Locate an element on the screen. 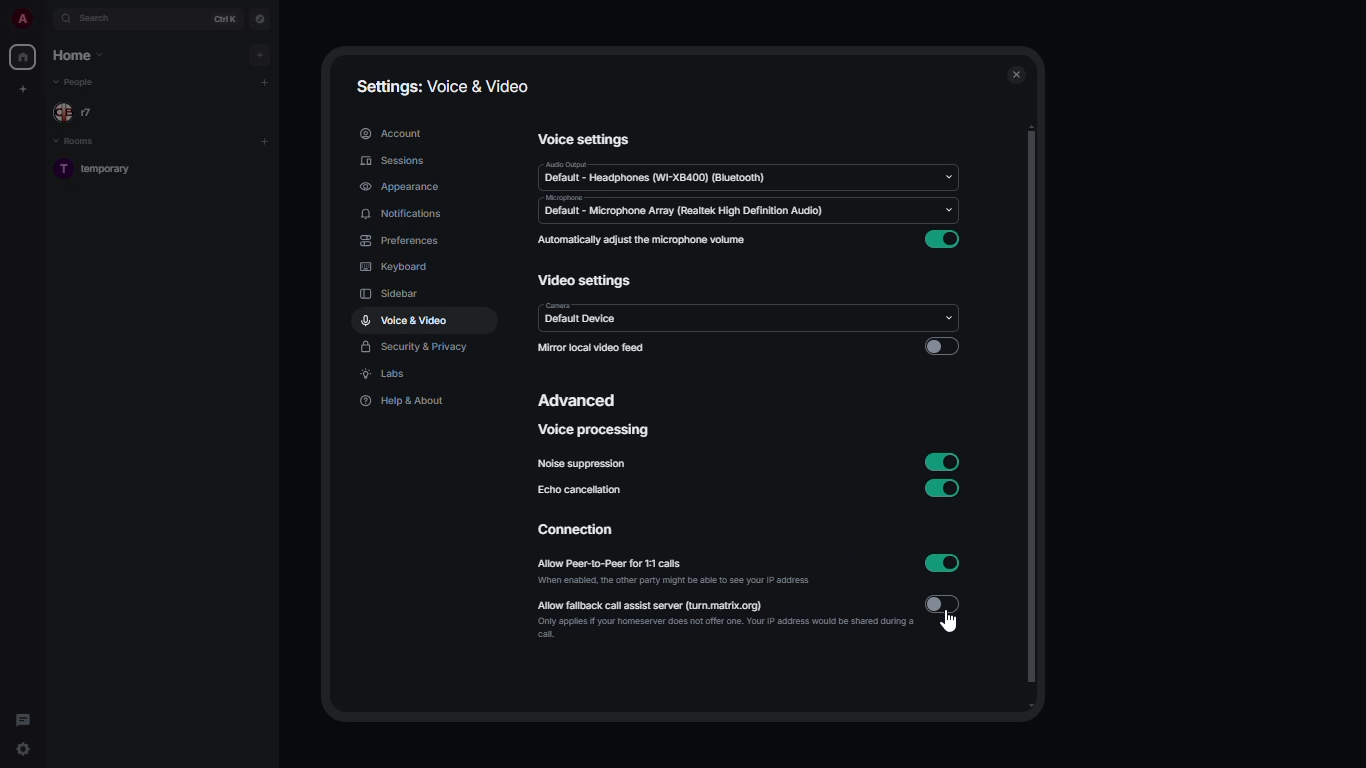  enabled is located at coordinates (942, 241).